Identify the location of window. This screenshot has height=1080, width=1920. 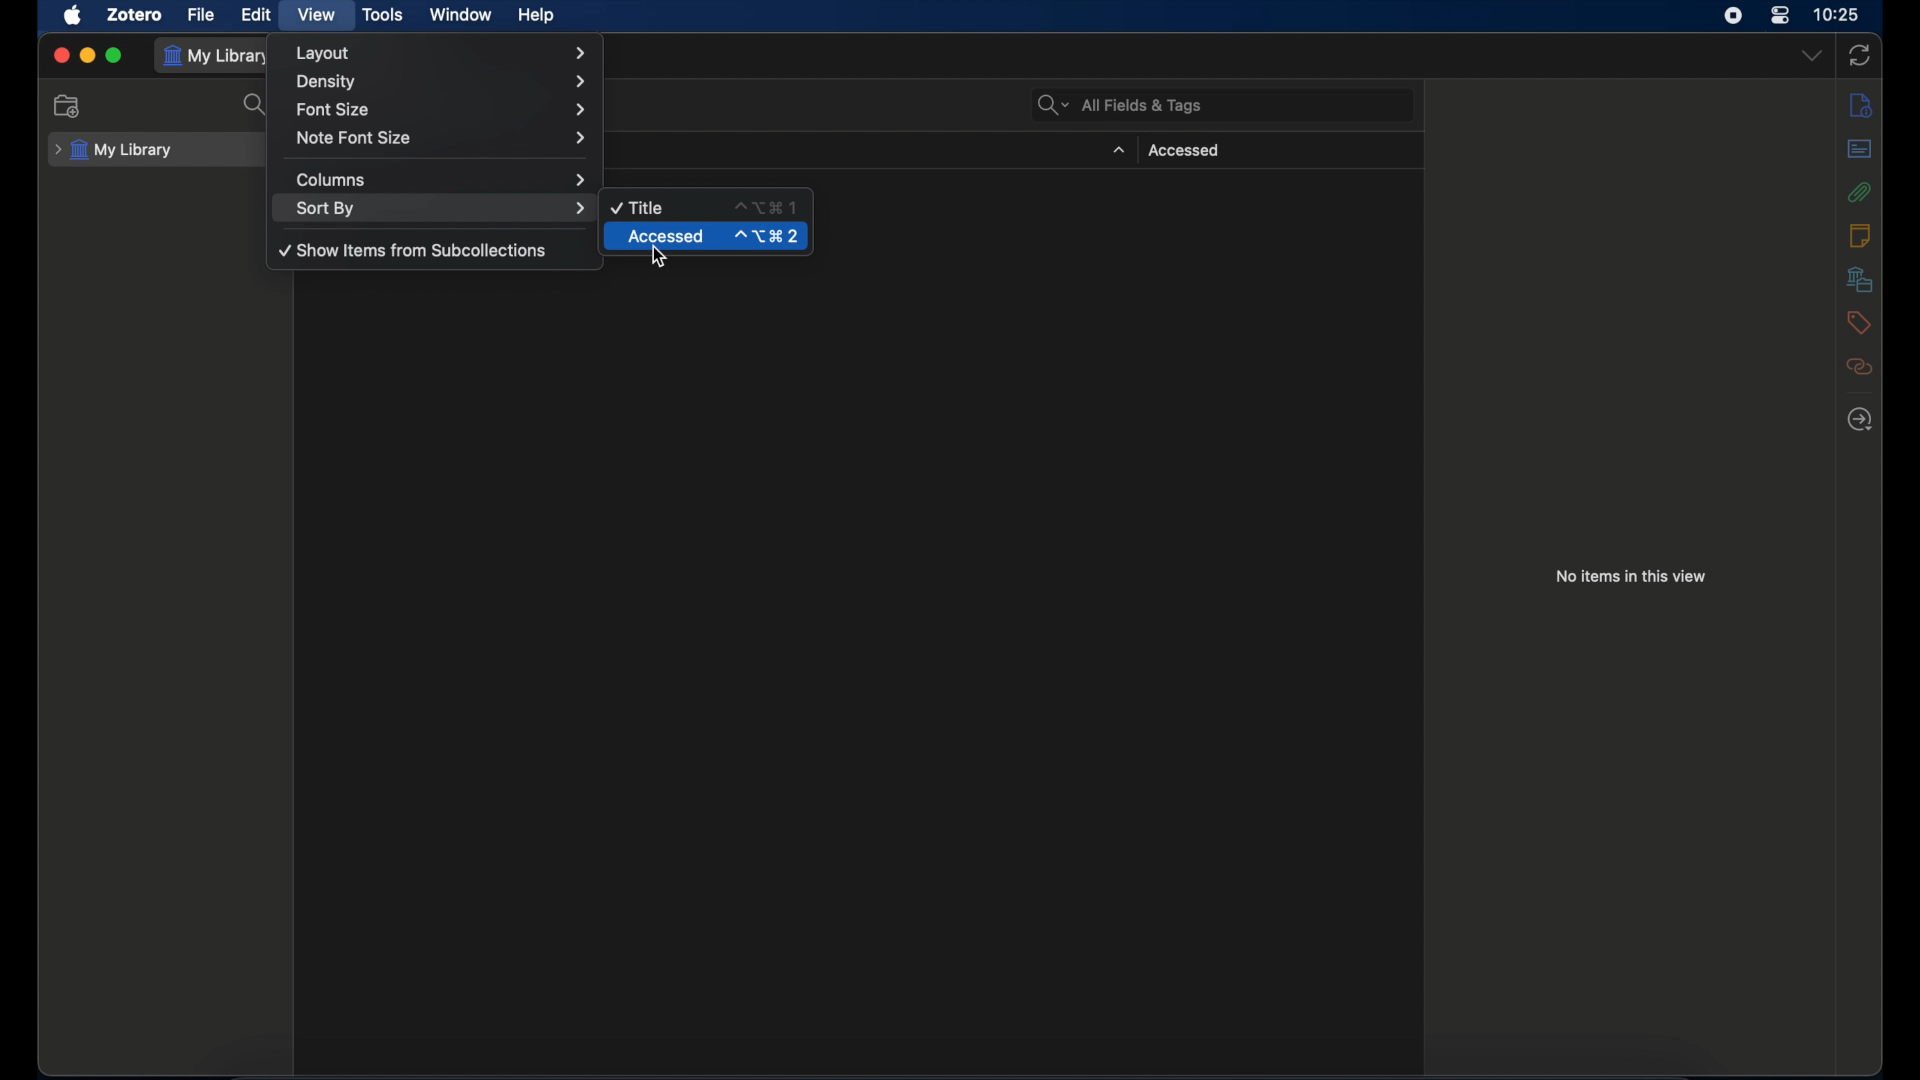
(461, 14).